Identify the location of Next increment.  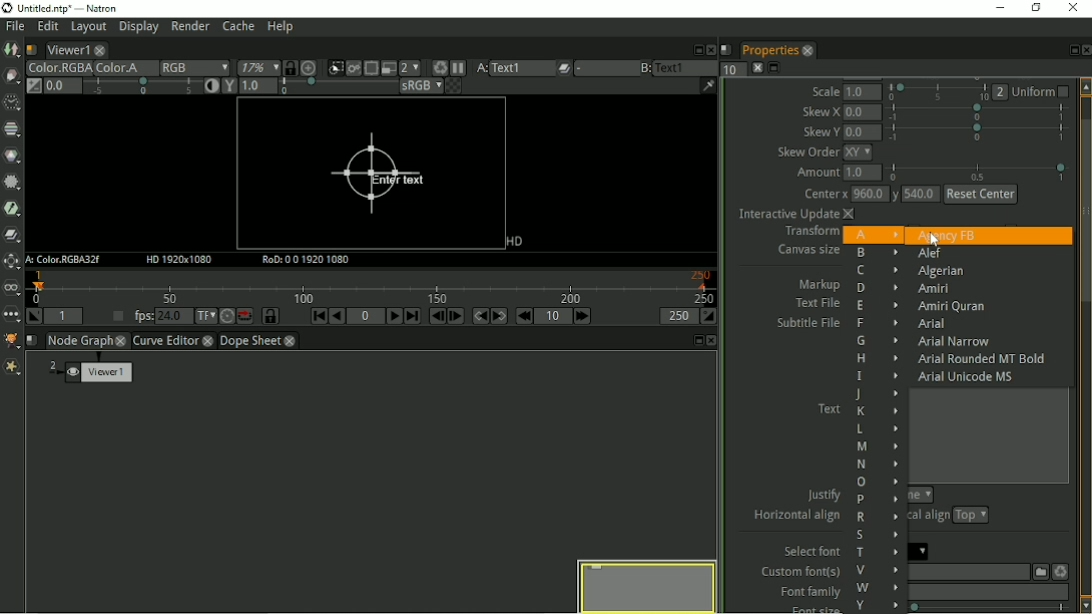
(584, 316).